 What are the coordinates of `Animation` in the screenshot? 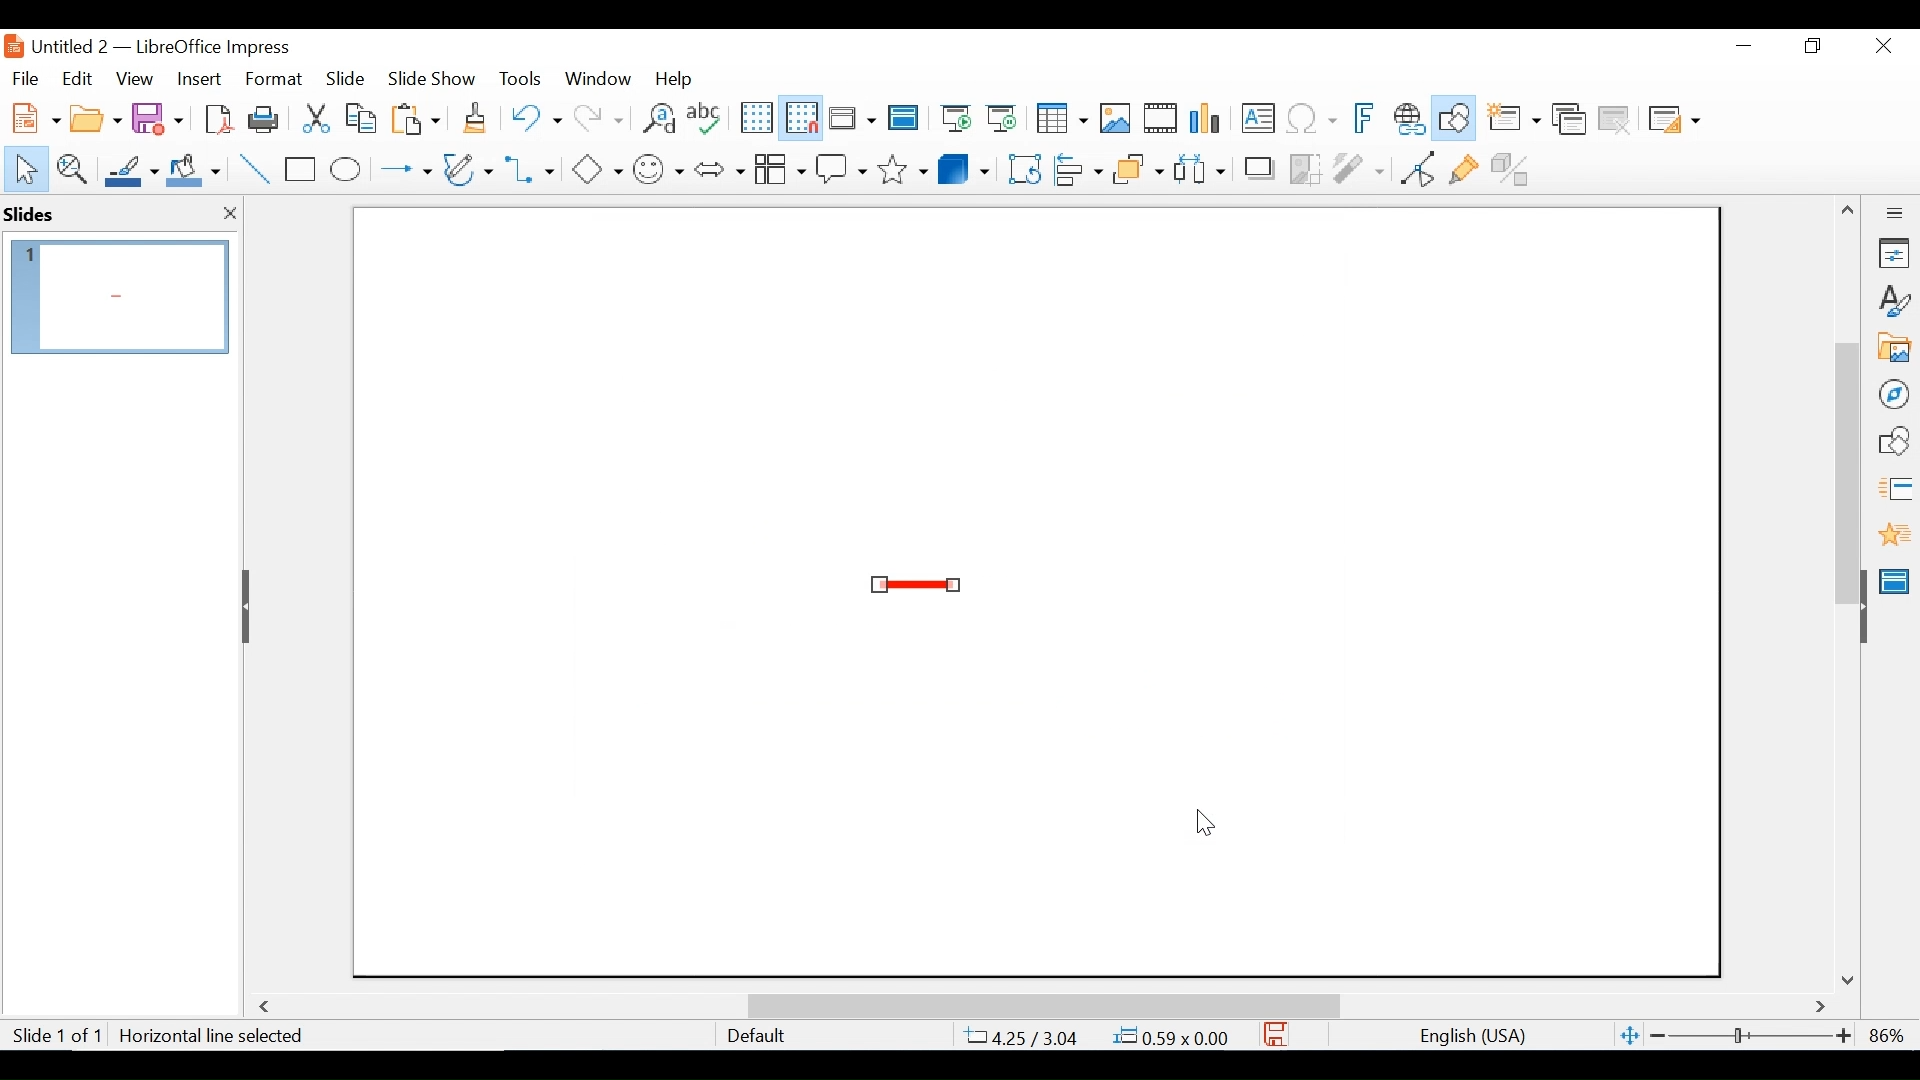 It's located at (1895, 534).